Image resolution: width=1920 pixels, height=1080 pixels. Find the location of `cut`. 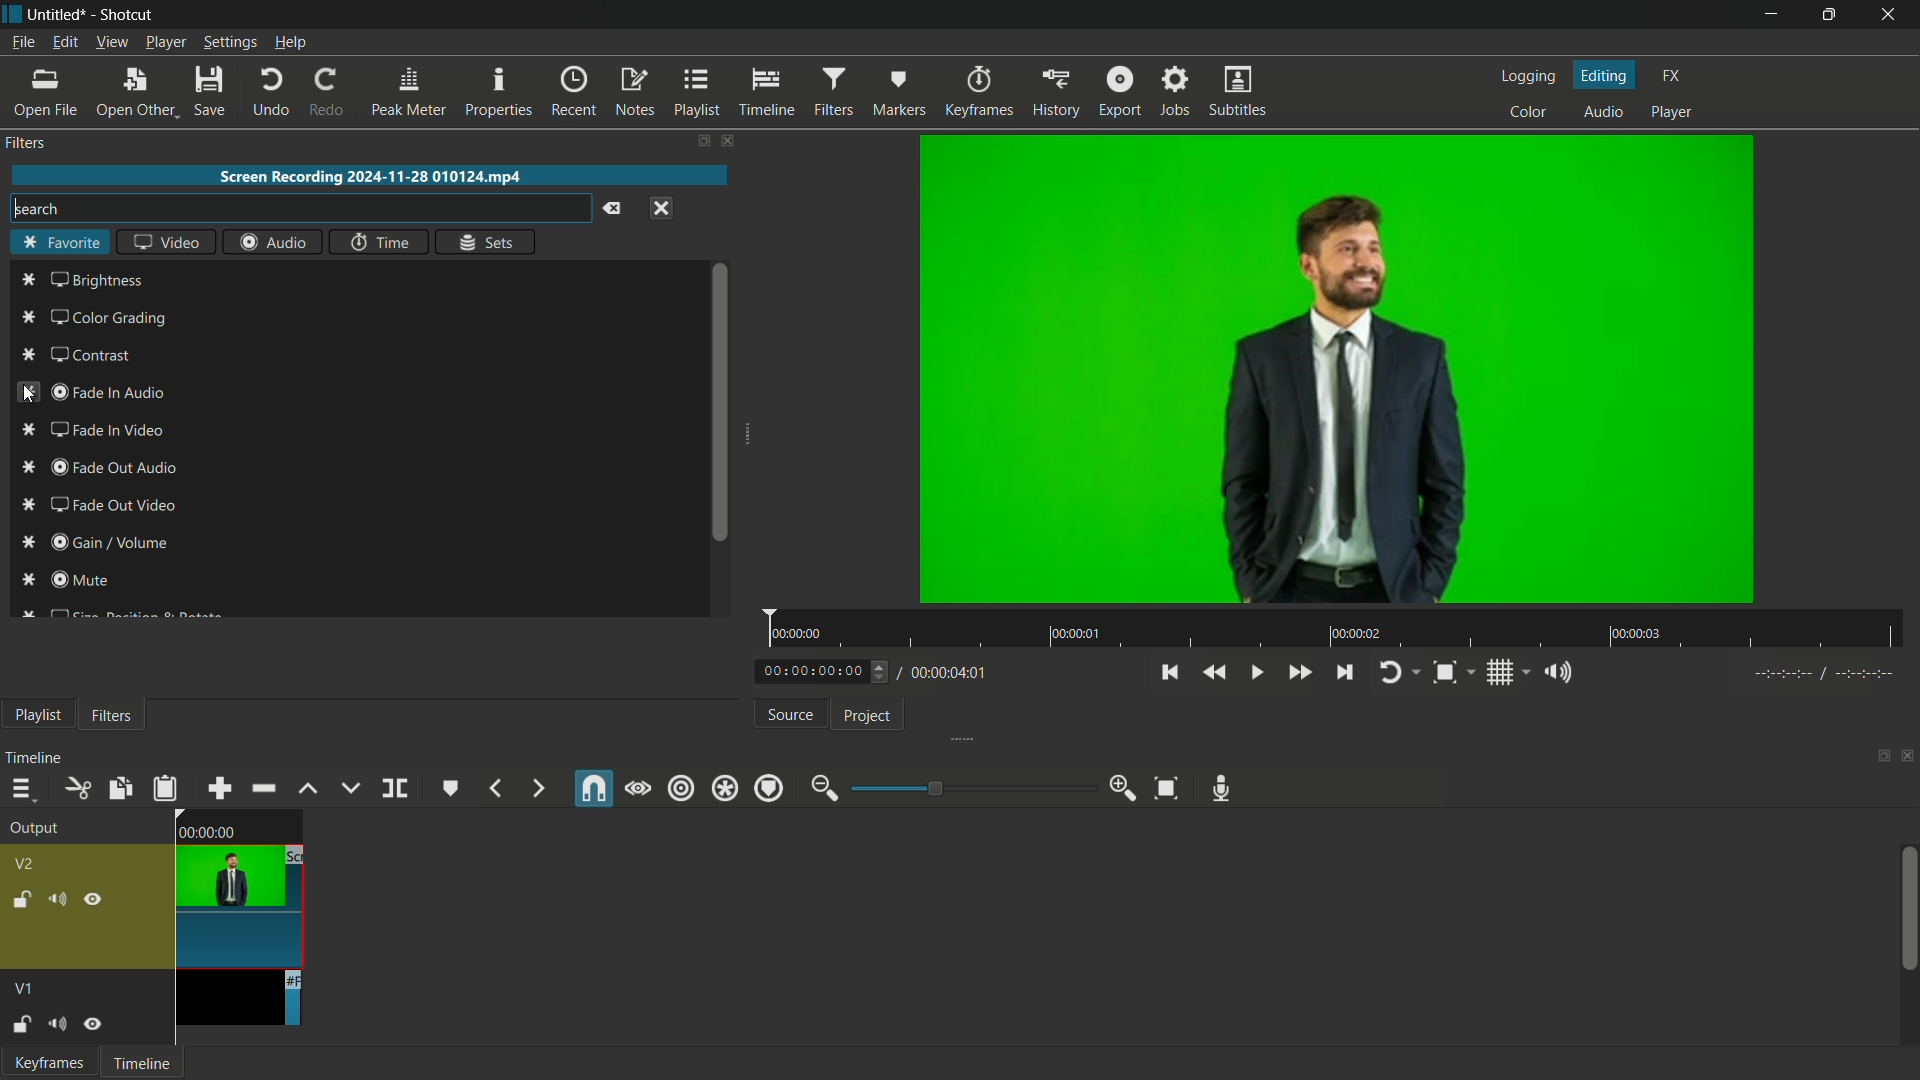

cut is located at coordinates (75, 787).